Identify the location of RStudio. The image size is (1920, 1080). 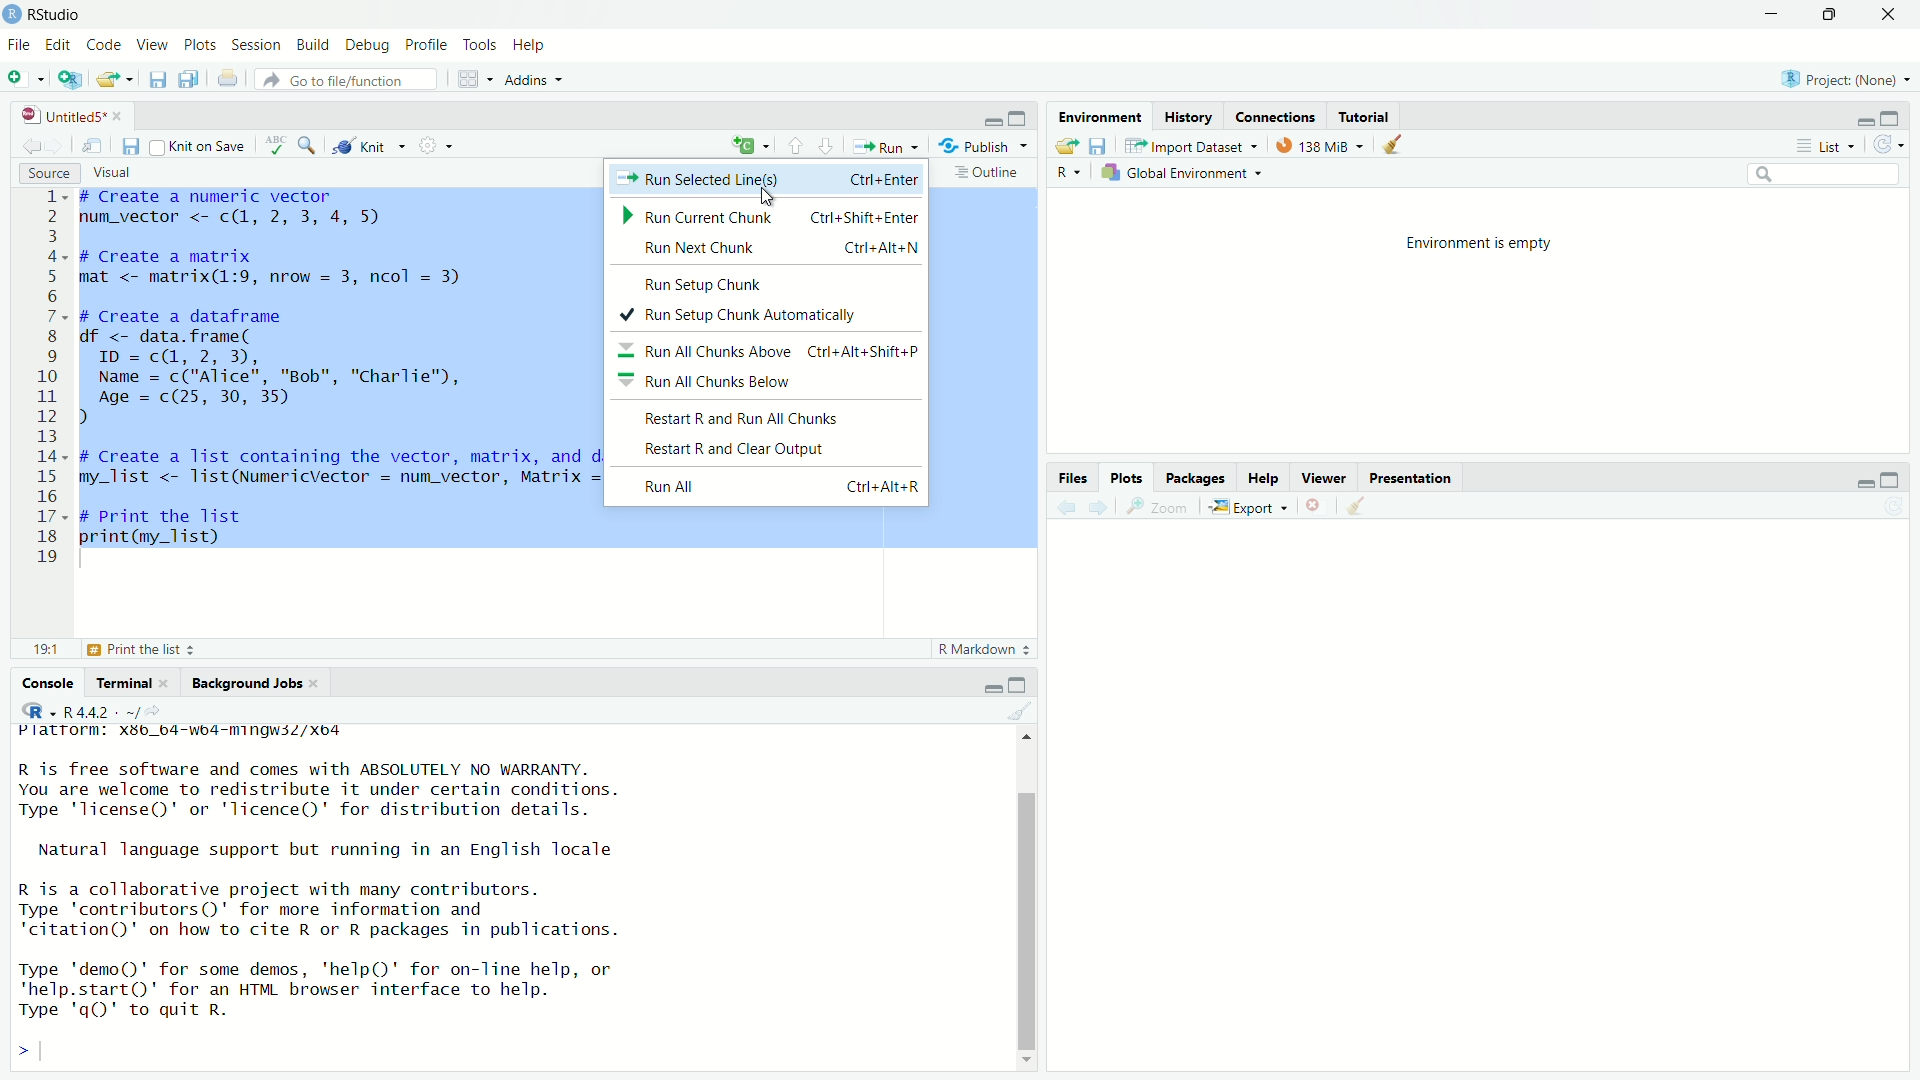
(57, 14).